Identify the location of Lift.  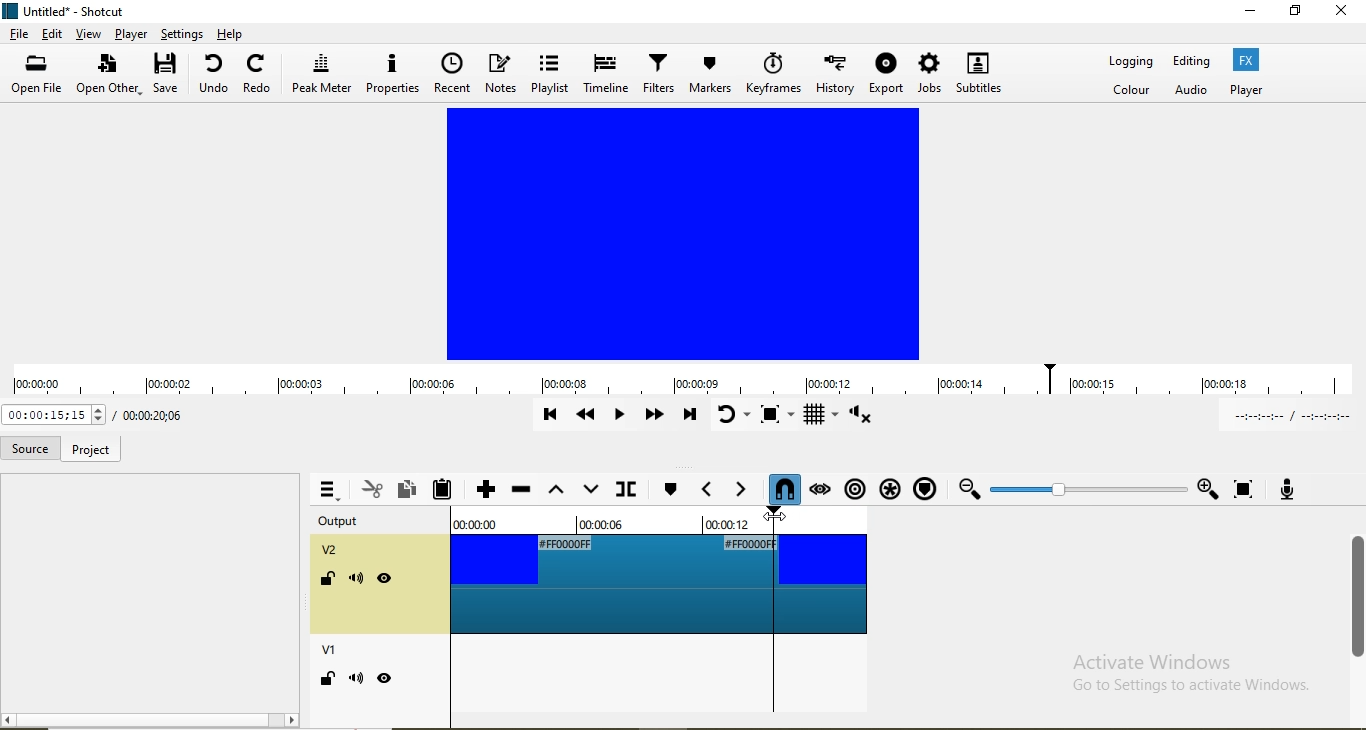
(556, 494).